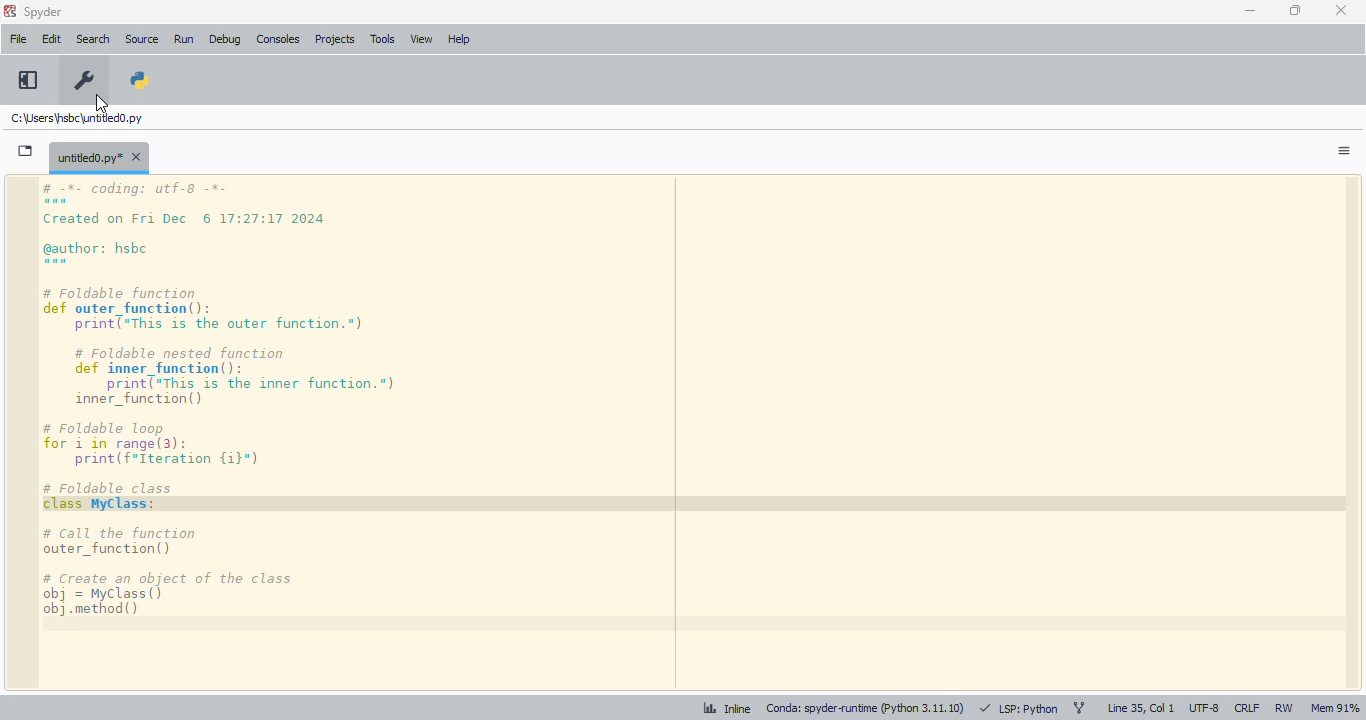  What do you see at coordinates (51, 39) in the screenshot?
I see `edit` at bounding box center [51, 39].